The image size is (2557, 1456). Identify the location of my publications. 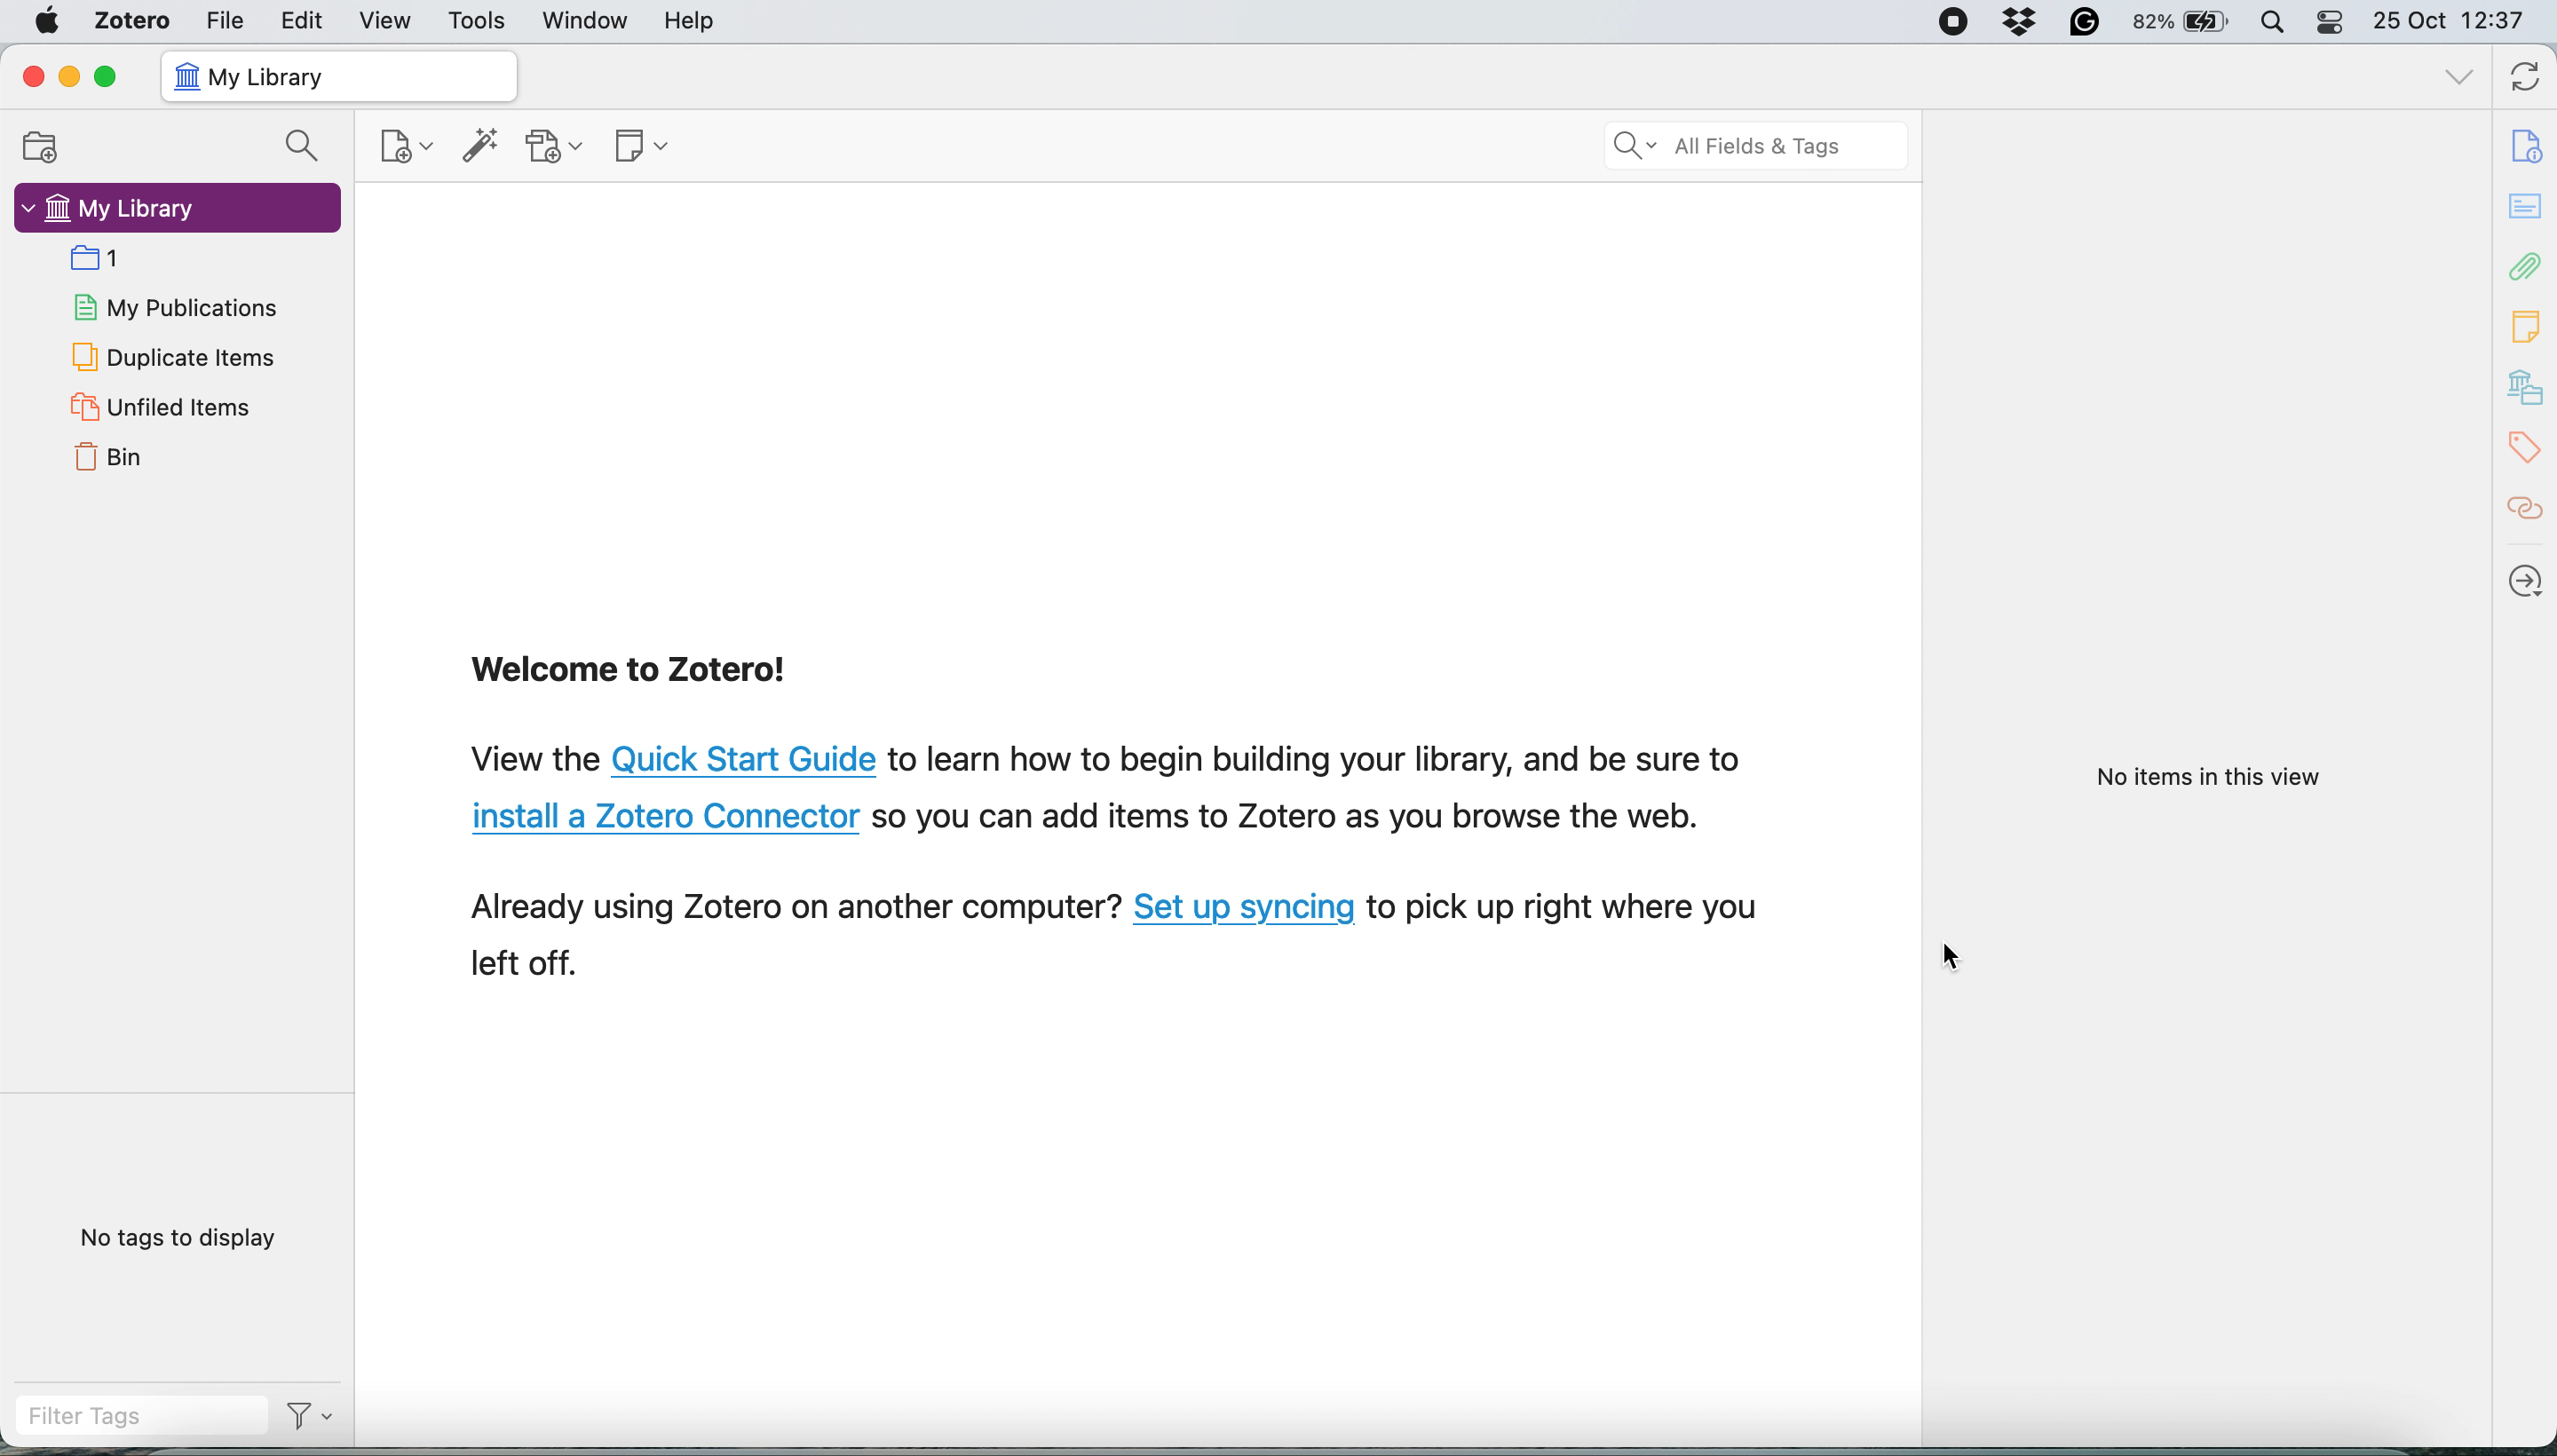
(172, 308).